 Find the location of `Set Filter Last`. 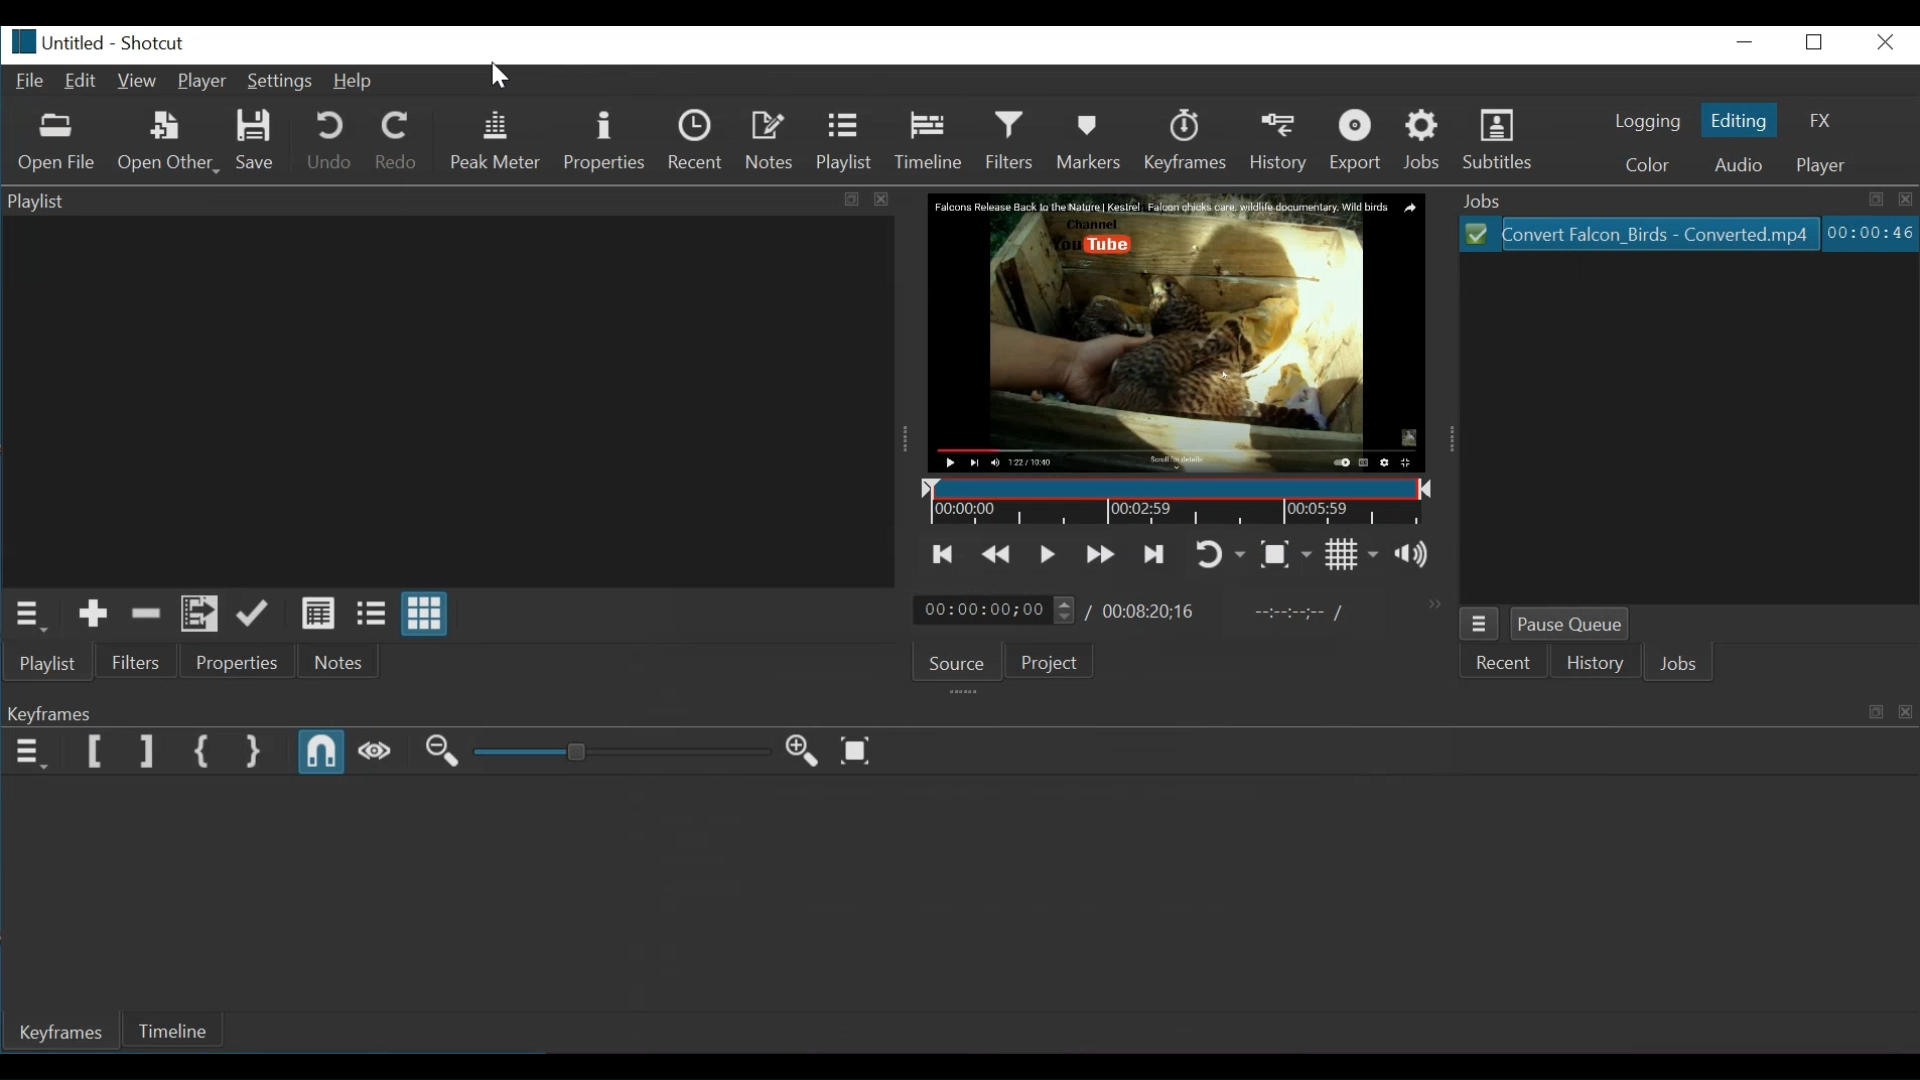

Set Filter Last is located at coordinates (145, 753).